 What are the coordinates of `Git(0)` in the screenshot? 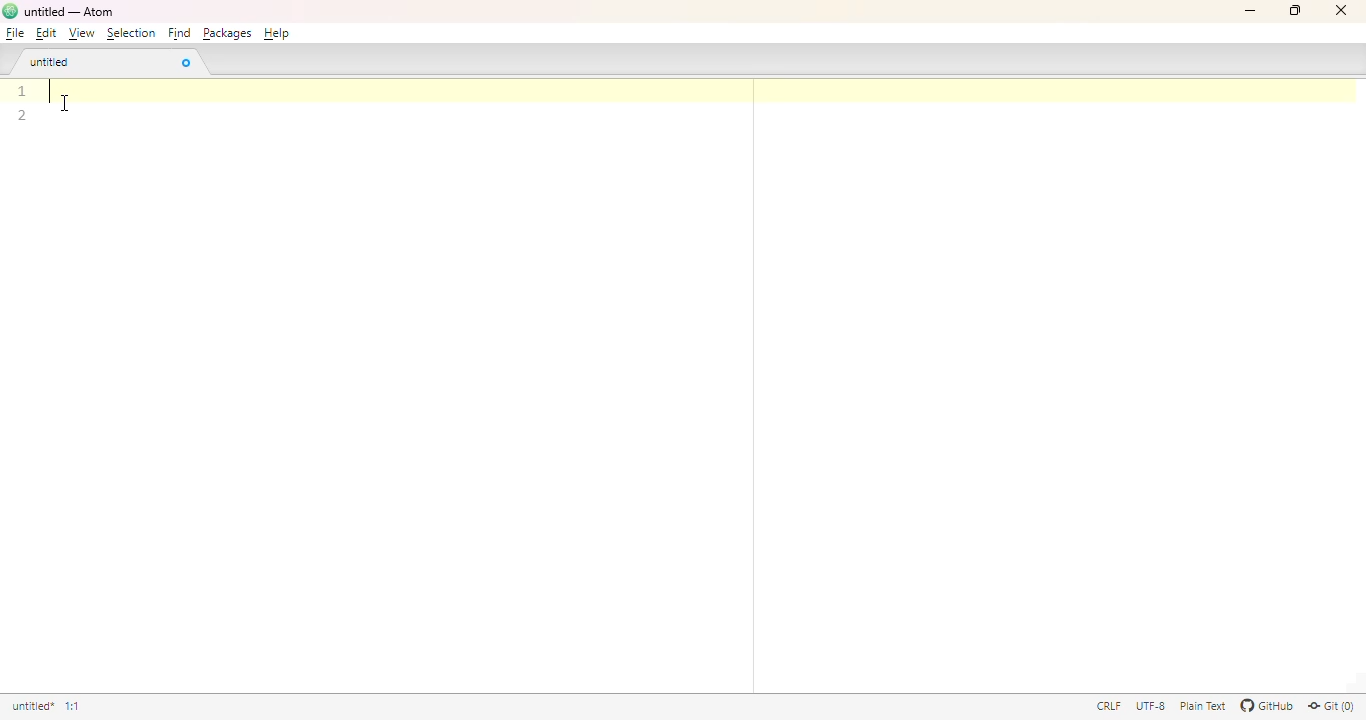 It's located at (1330, 706).